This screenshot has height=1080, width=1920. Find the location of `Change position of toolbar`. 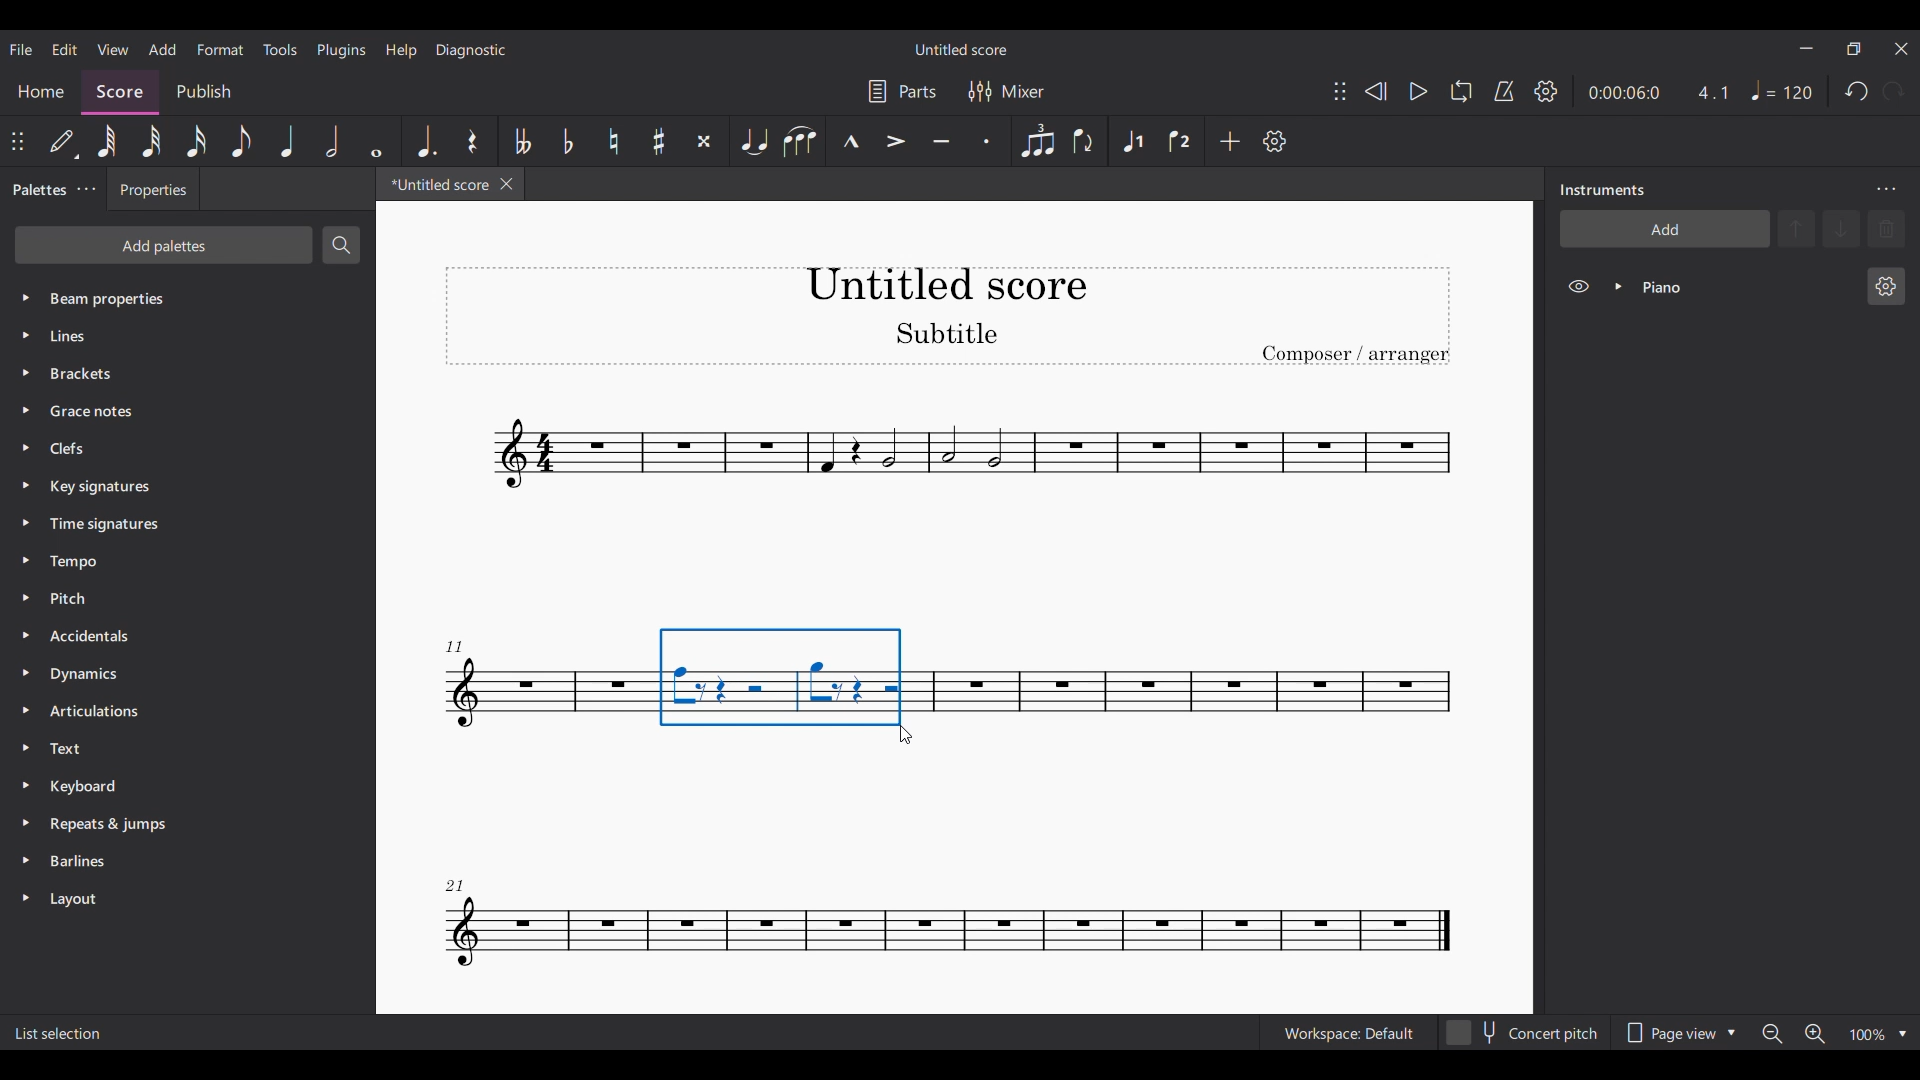

Change position of toolbar is located at coordinates (1340, 91).